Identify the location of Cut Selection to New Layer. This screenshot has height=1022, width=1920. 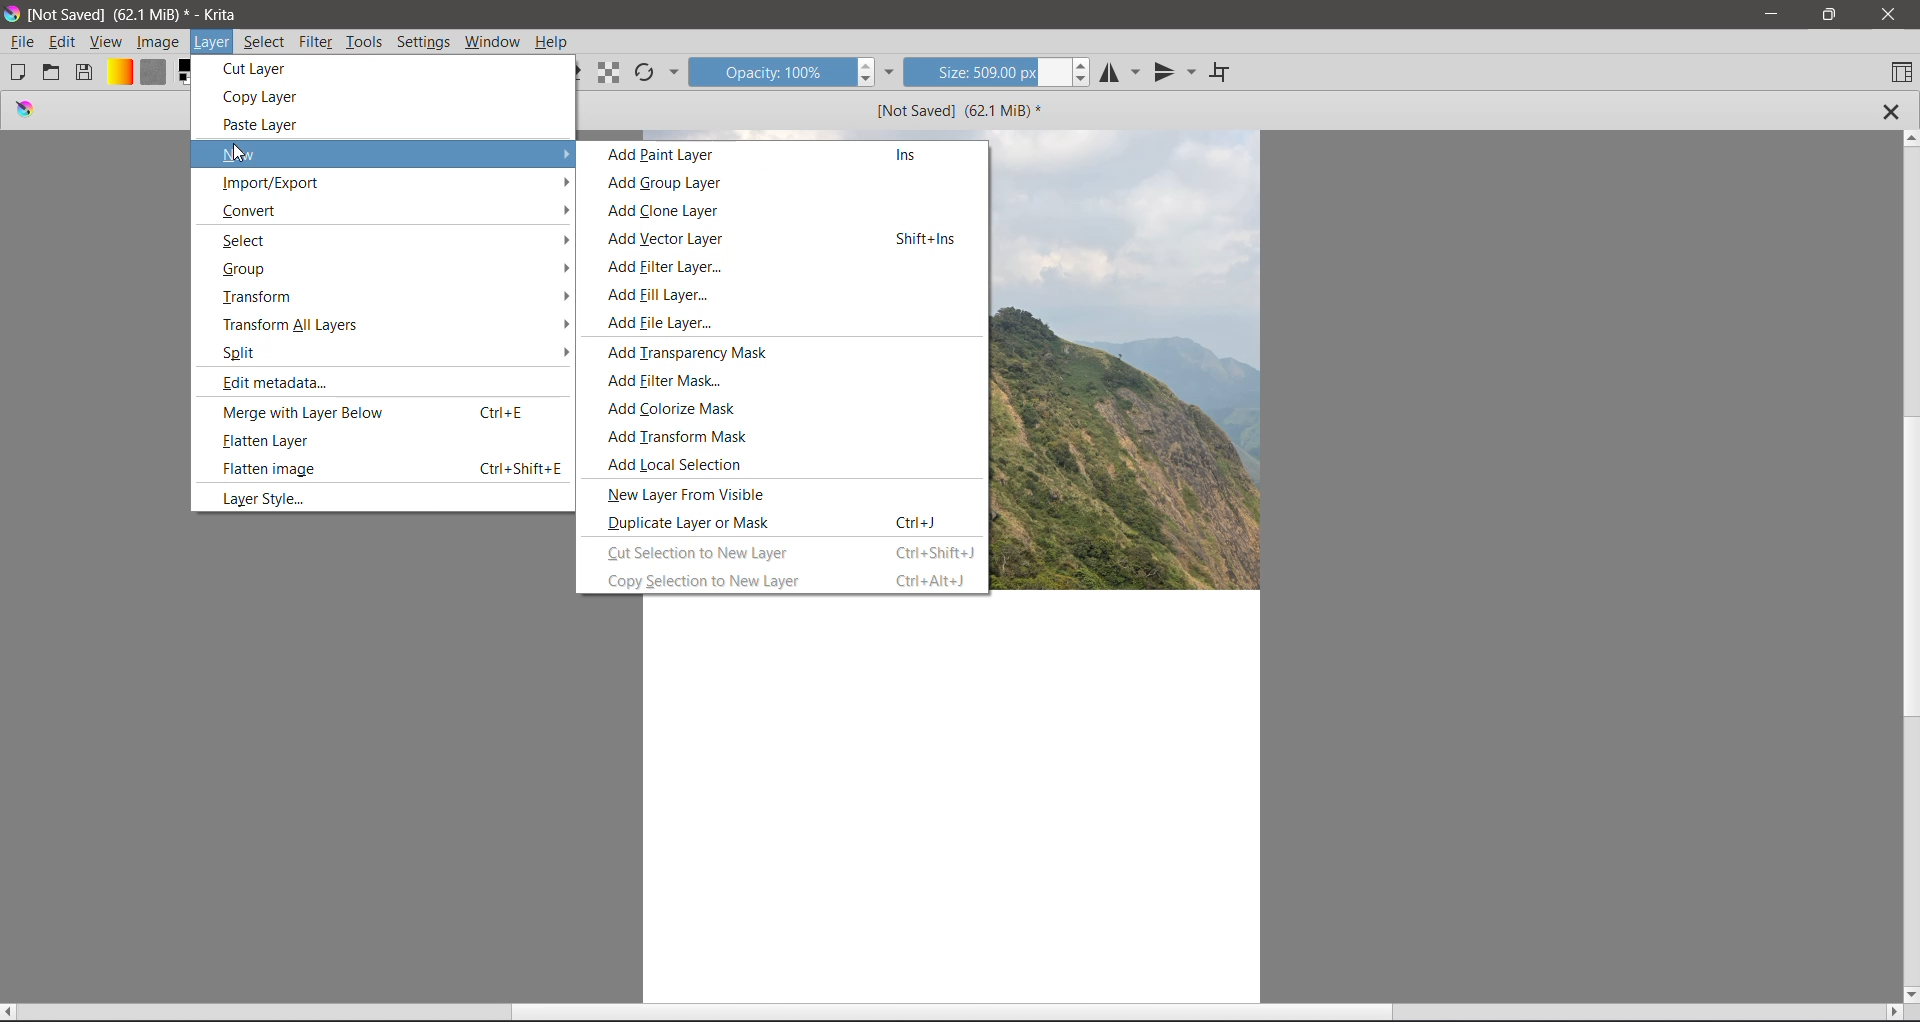
(791, 551).